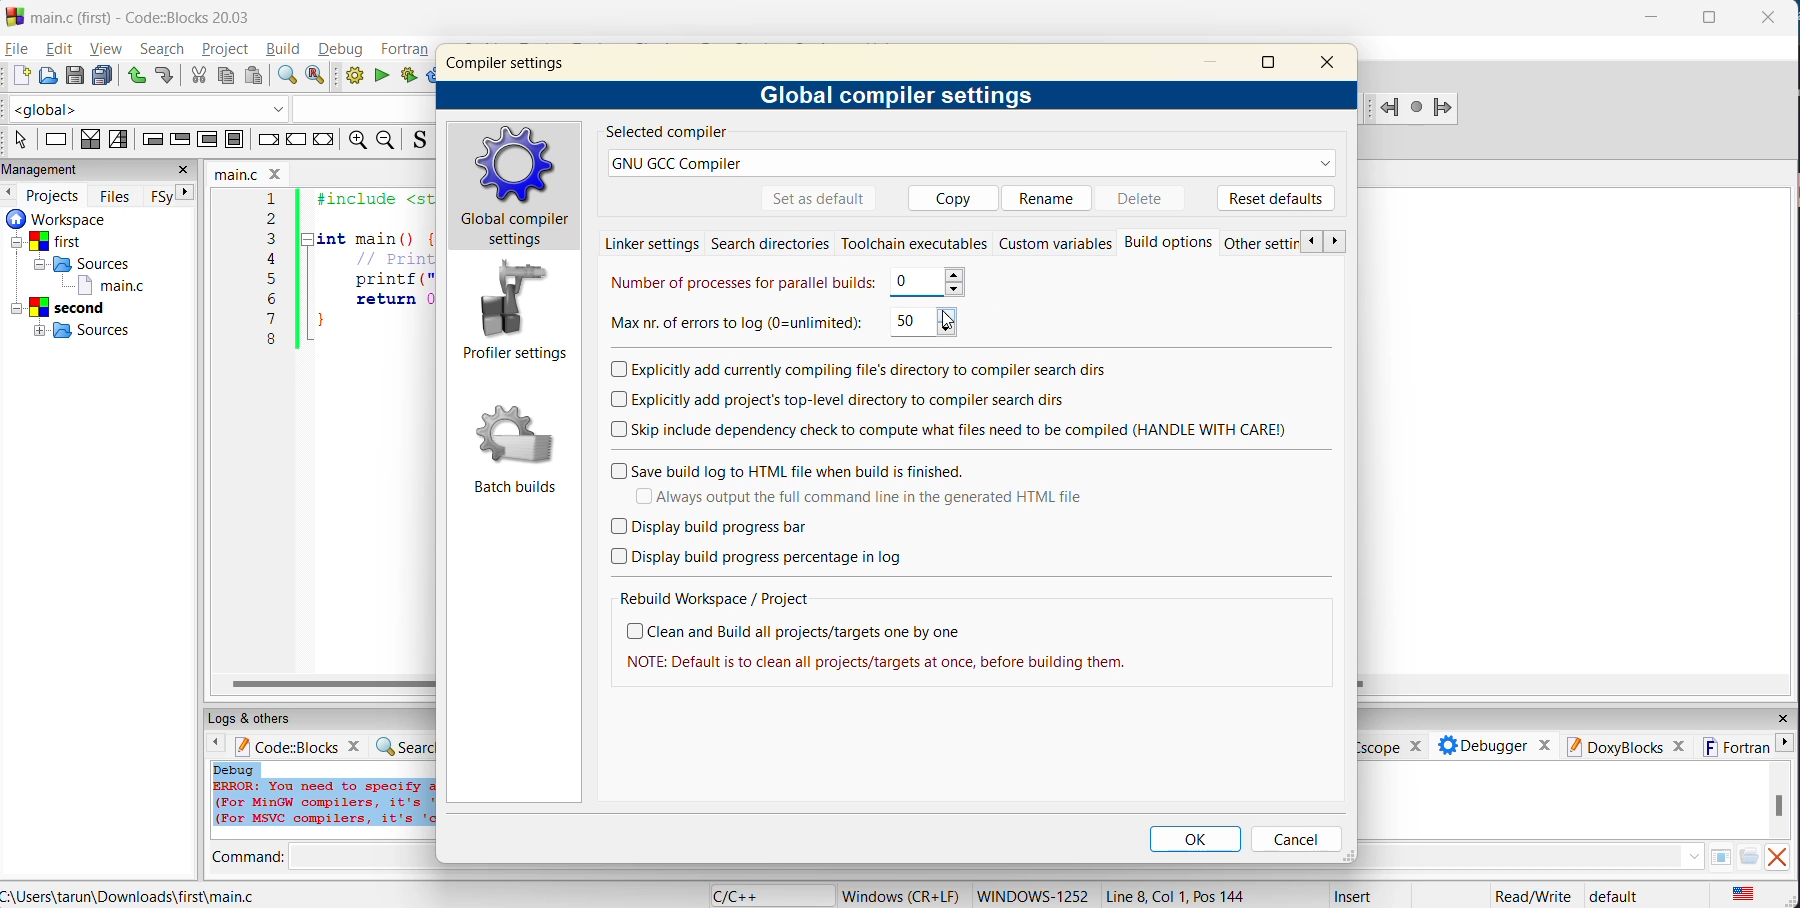 This screenshot has height=908, width=1800. Describe the element at coordinates (343, 47) in the screenshot. I see `debug` at that location.